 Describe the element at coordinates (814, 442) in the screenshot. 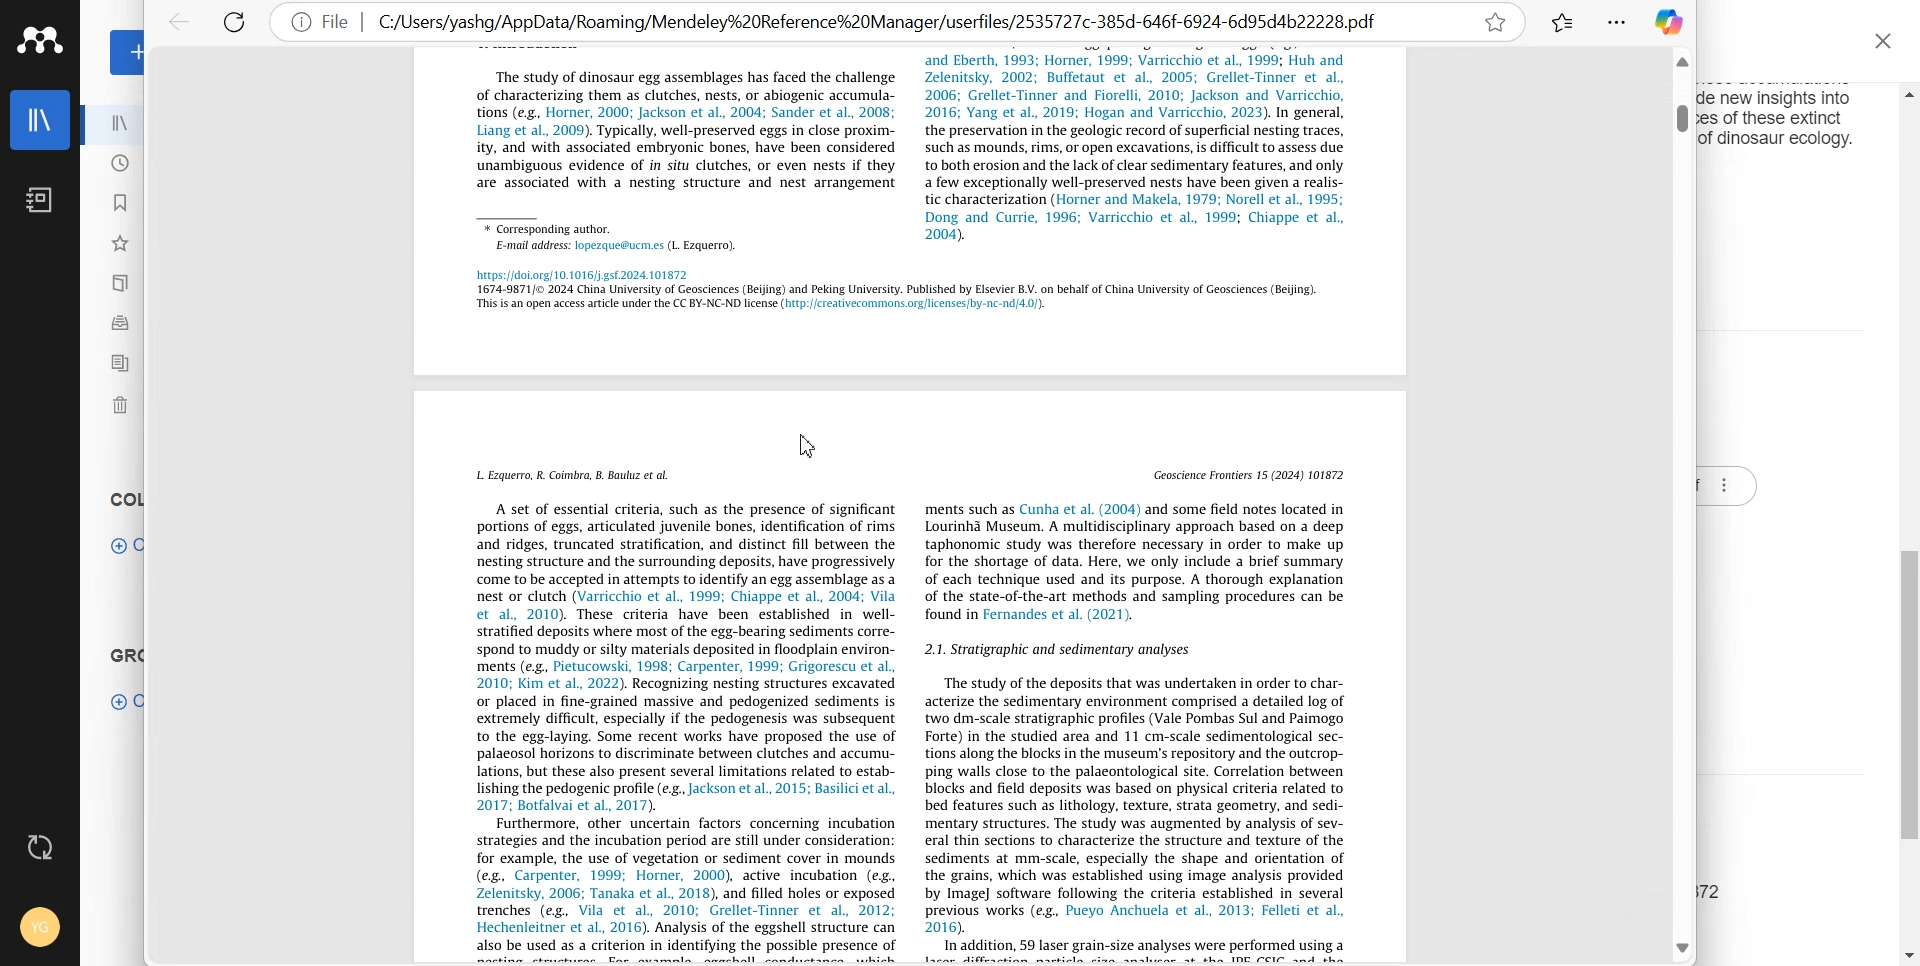

I see `Cursor` at that location.